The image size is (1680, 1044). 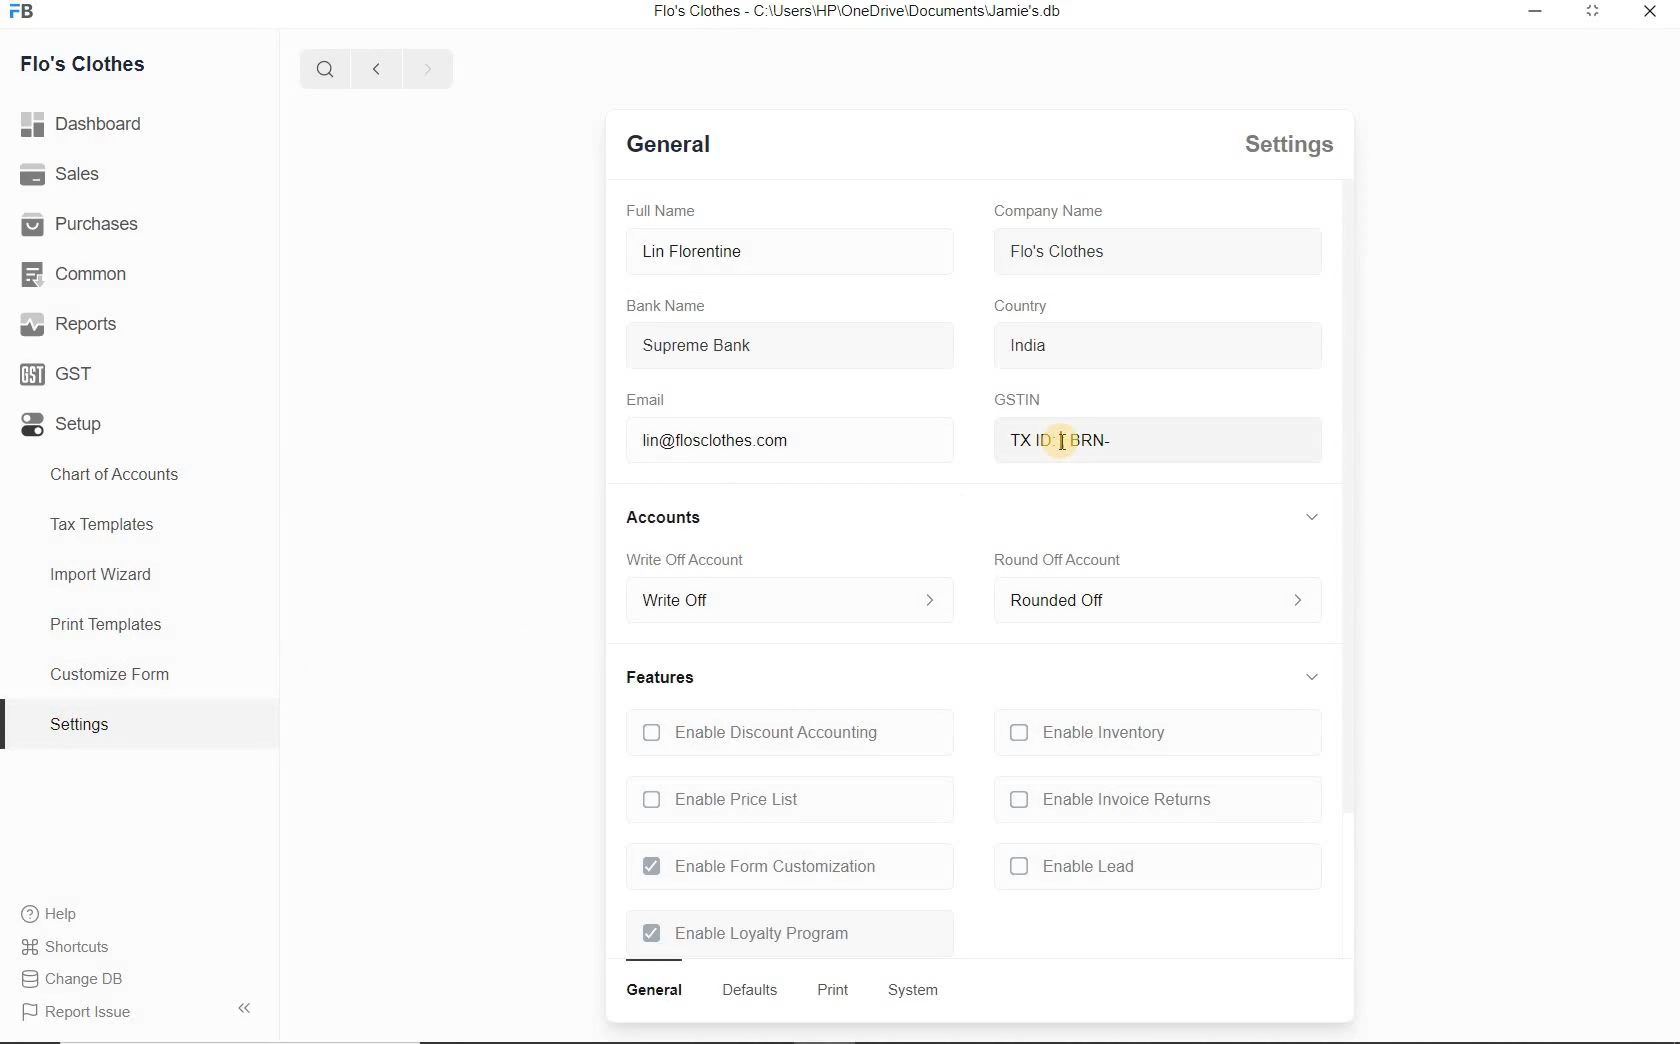 I want to click on close window, so click(x=1647, y=12).